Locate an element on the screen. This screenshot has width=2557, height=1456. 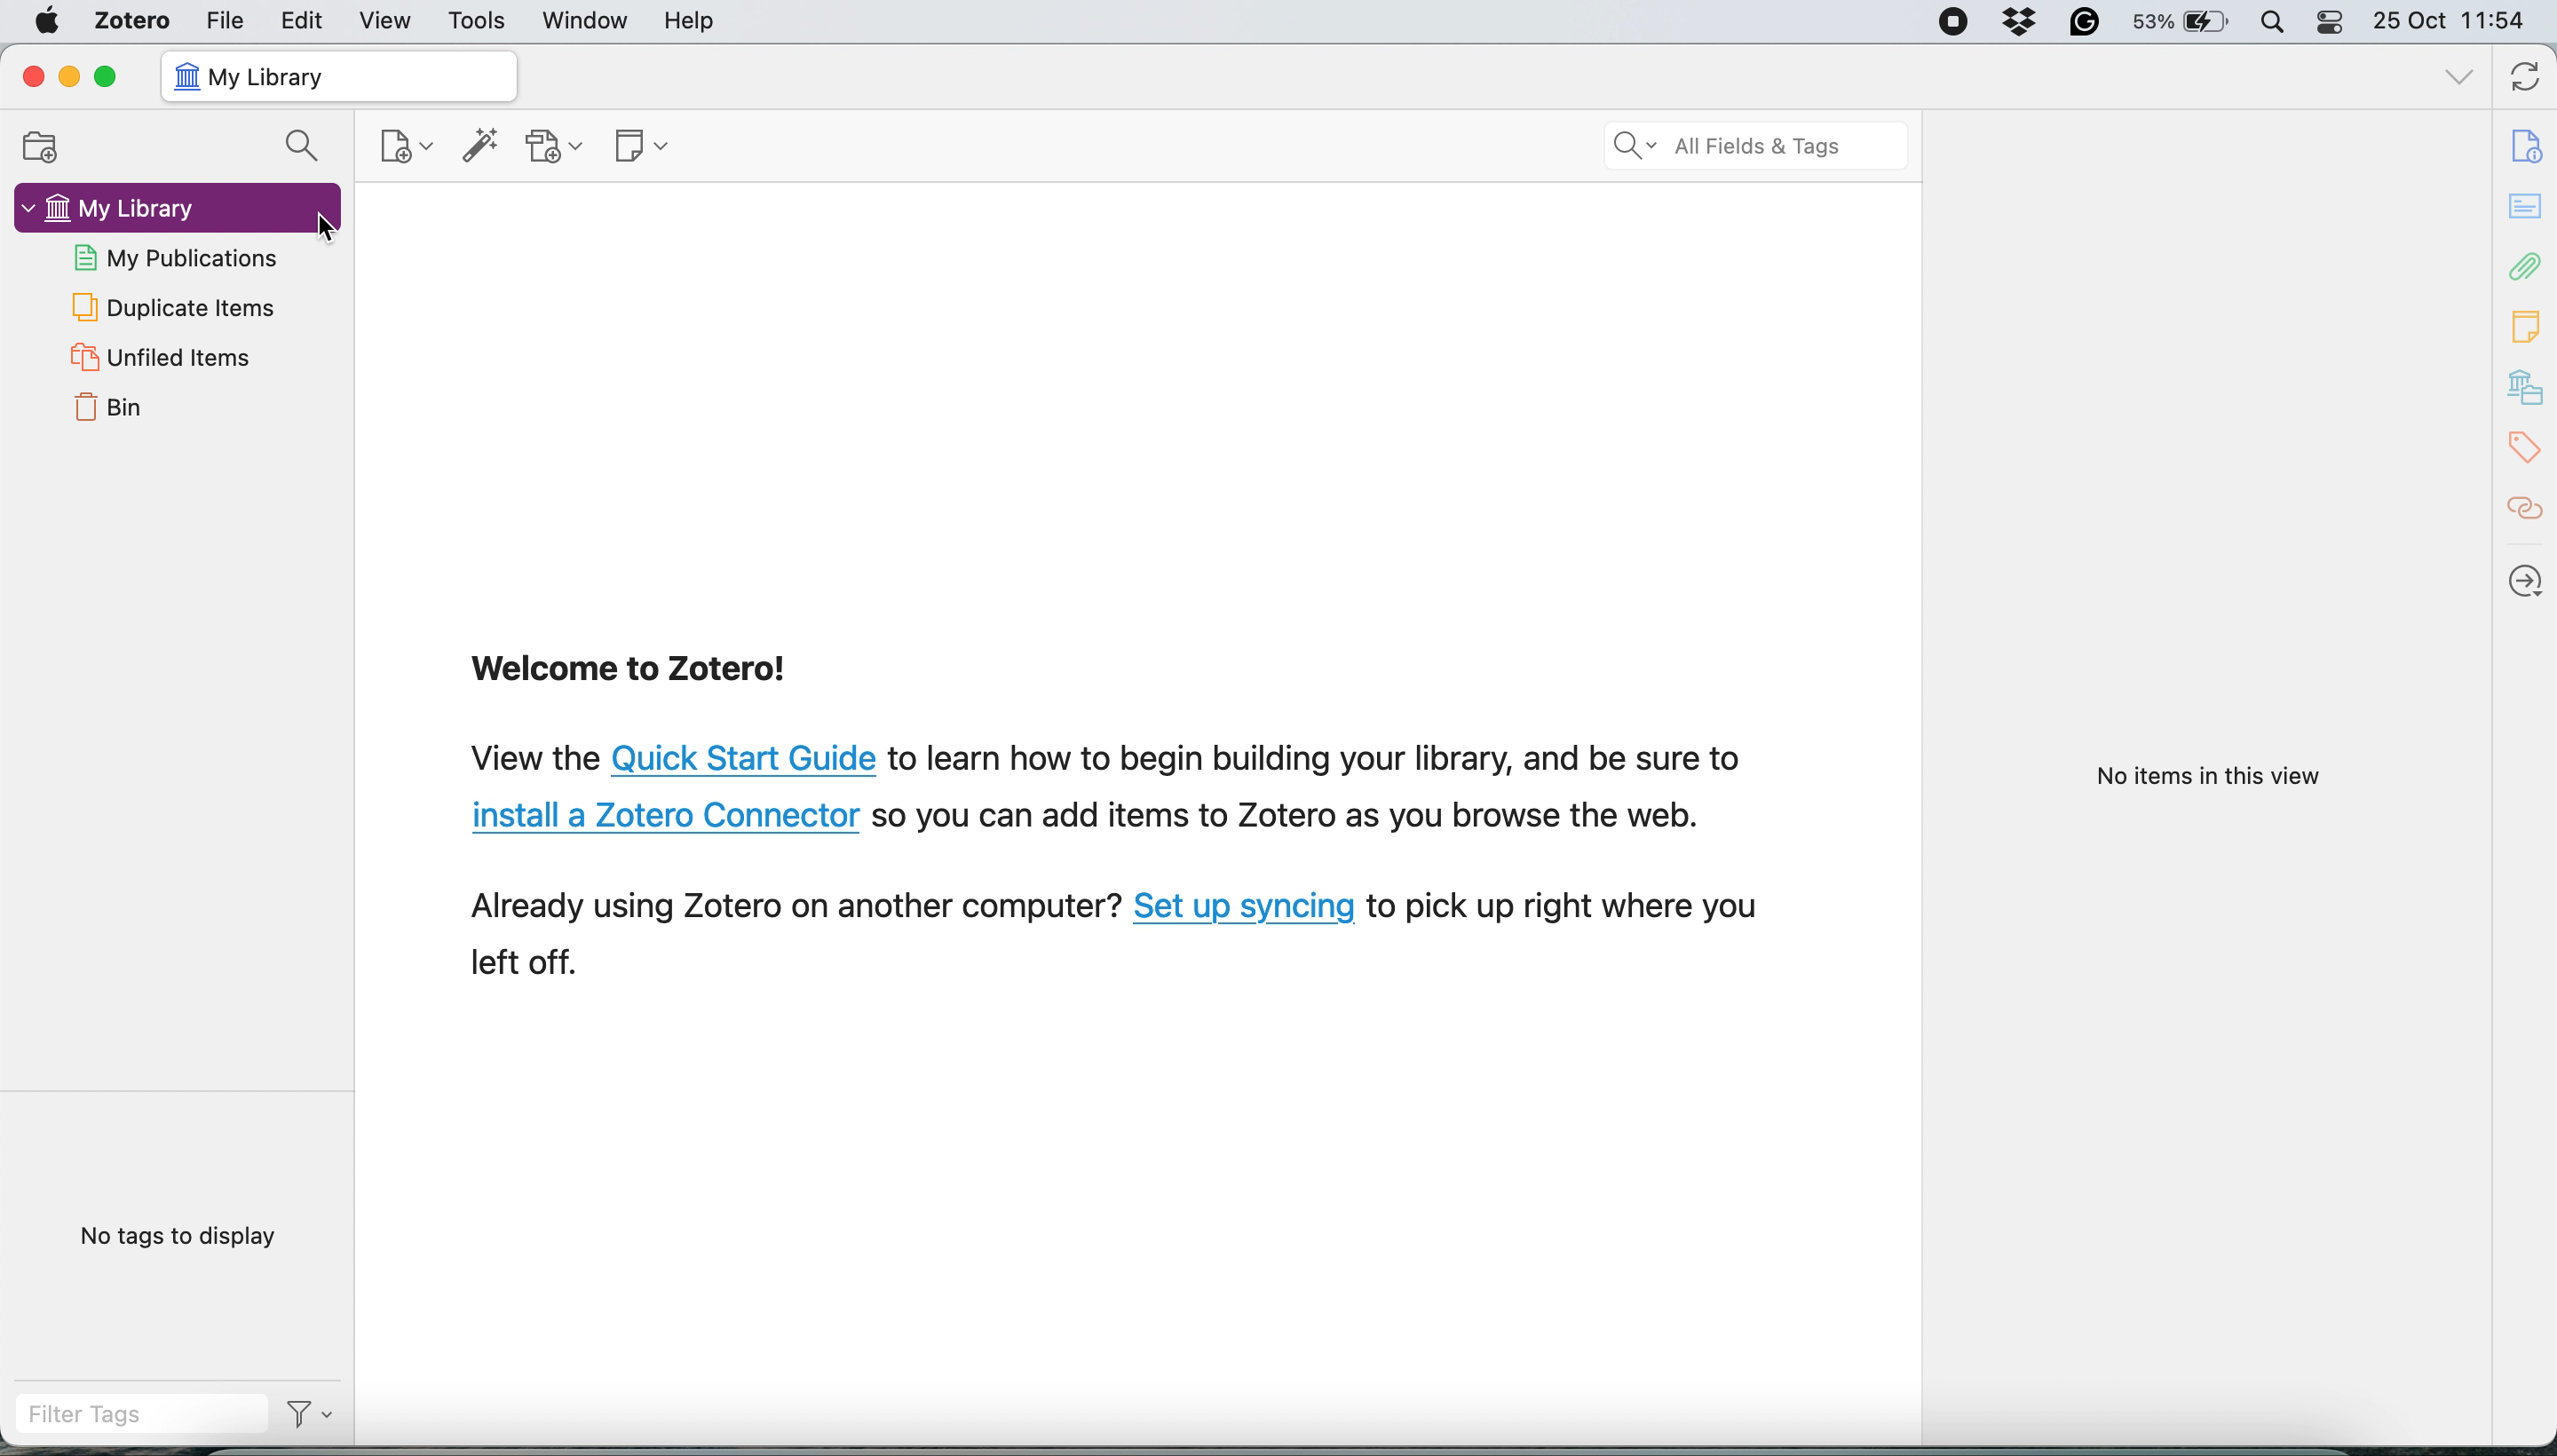
filter tags is located at coordinates (136, 1420).